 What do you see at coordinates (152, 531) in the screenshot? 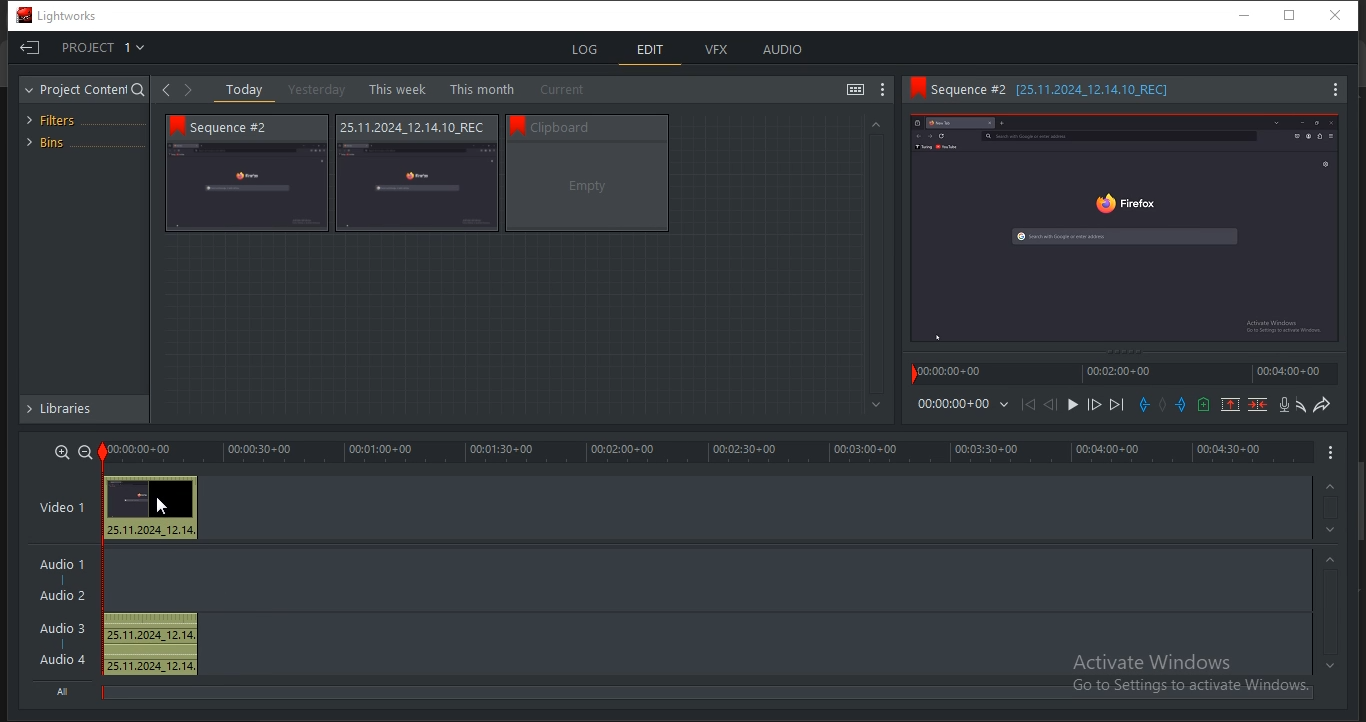
I see `25.11.2024_12.14` at bounding box center [152, 531].